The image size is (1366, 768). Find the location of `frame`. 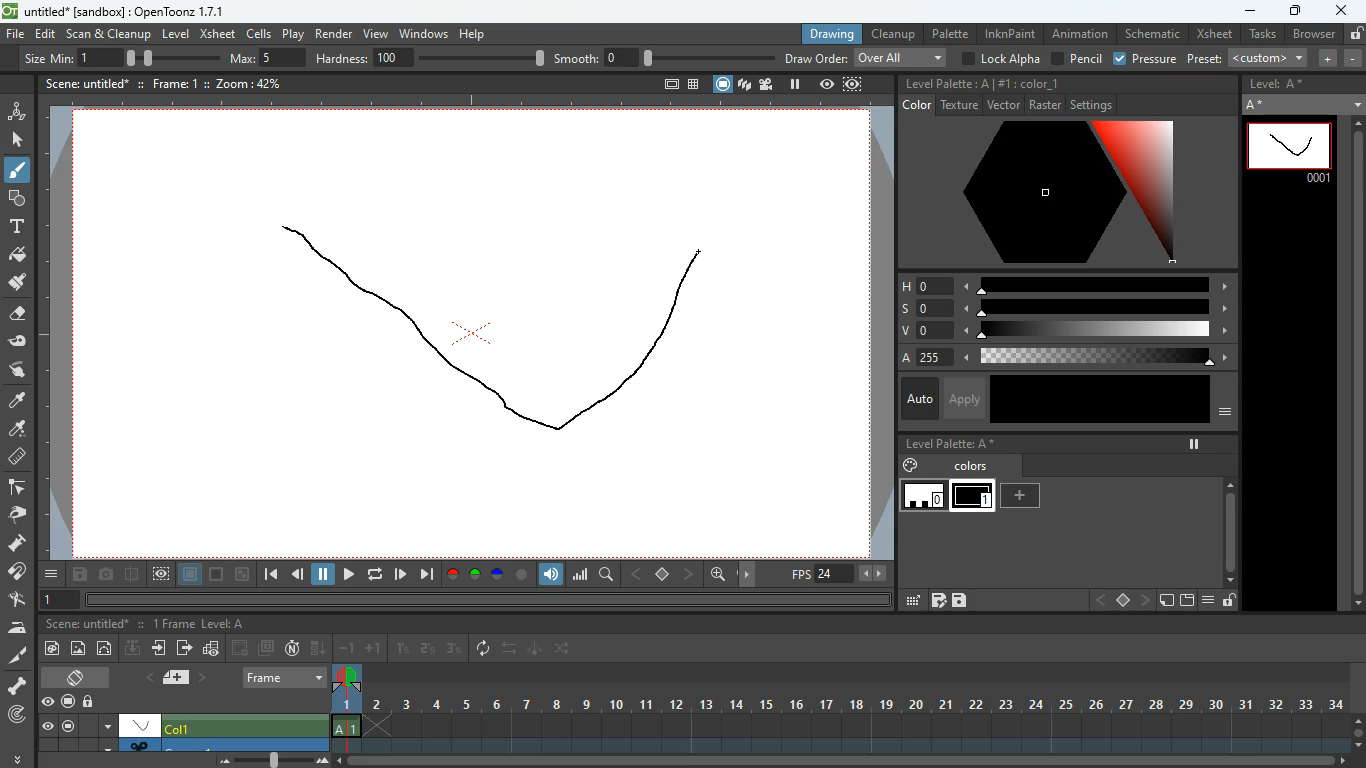

frame is located at coordinates (1290, 152).